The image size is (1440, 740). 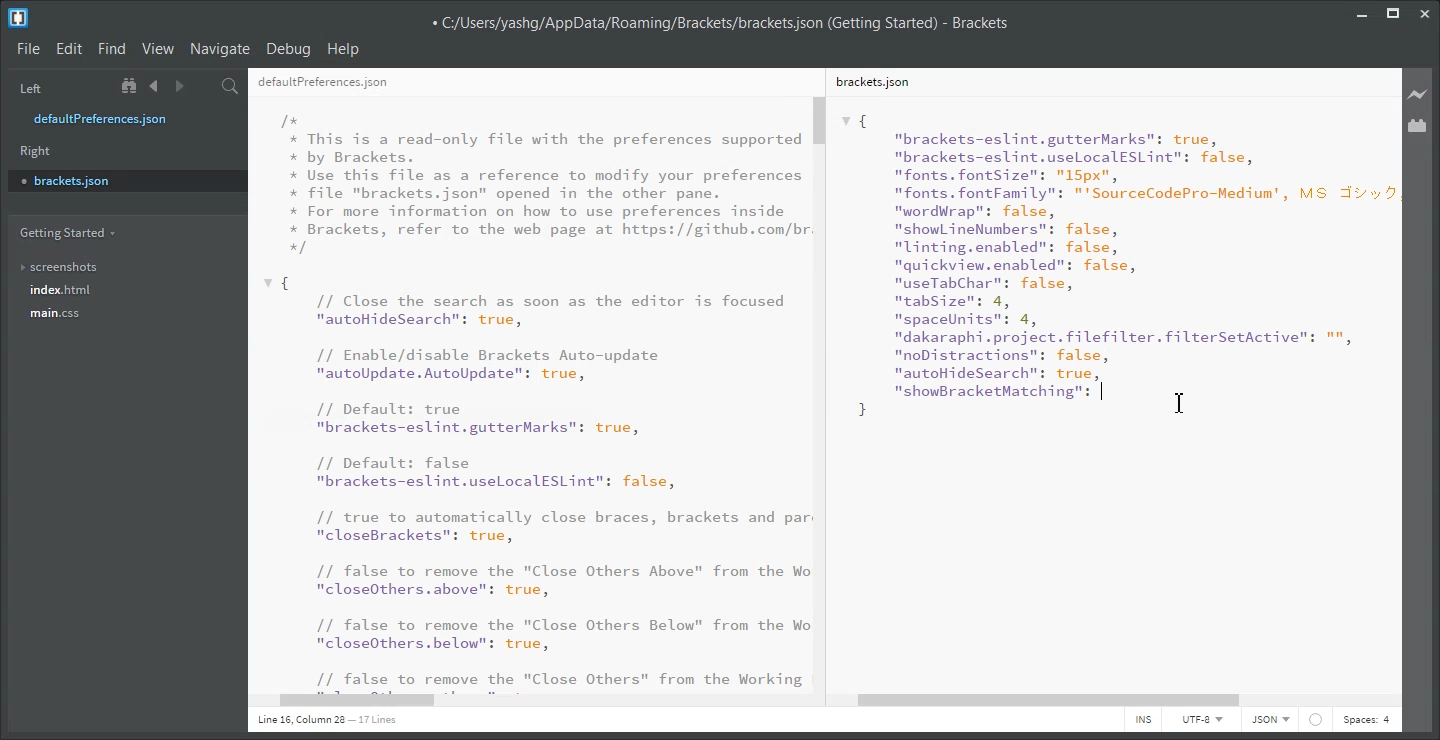 I want to click on Split the editor vertically or Horizontally, so click(x=204, y=86).